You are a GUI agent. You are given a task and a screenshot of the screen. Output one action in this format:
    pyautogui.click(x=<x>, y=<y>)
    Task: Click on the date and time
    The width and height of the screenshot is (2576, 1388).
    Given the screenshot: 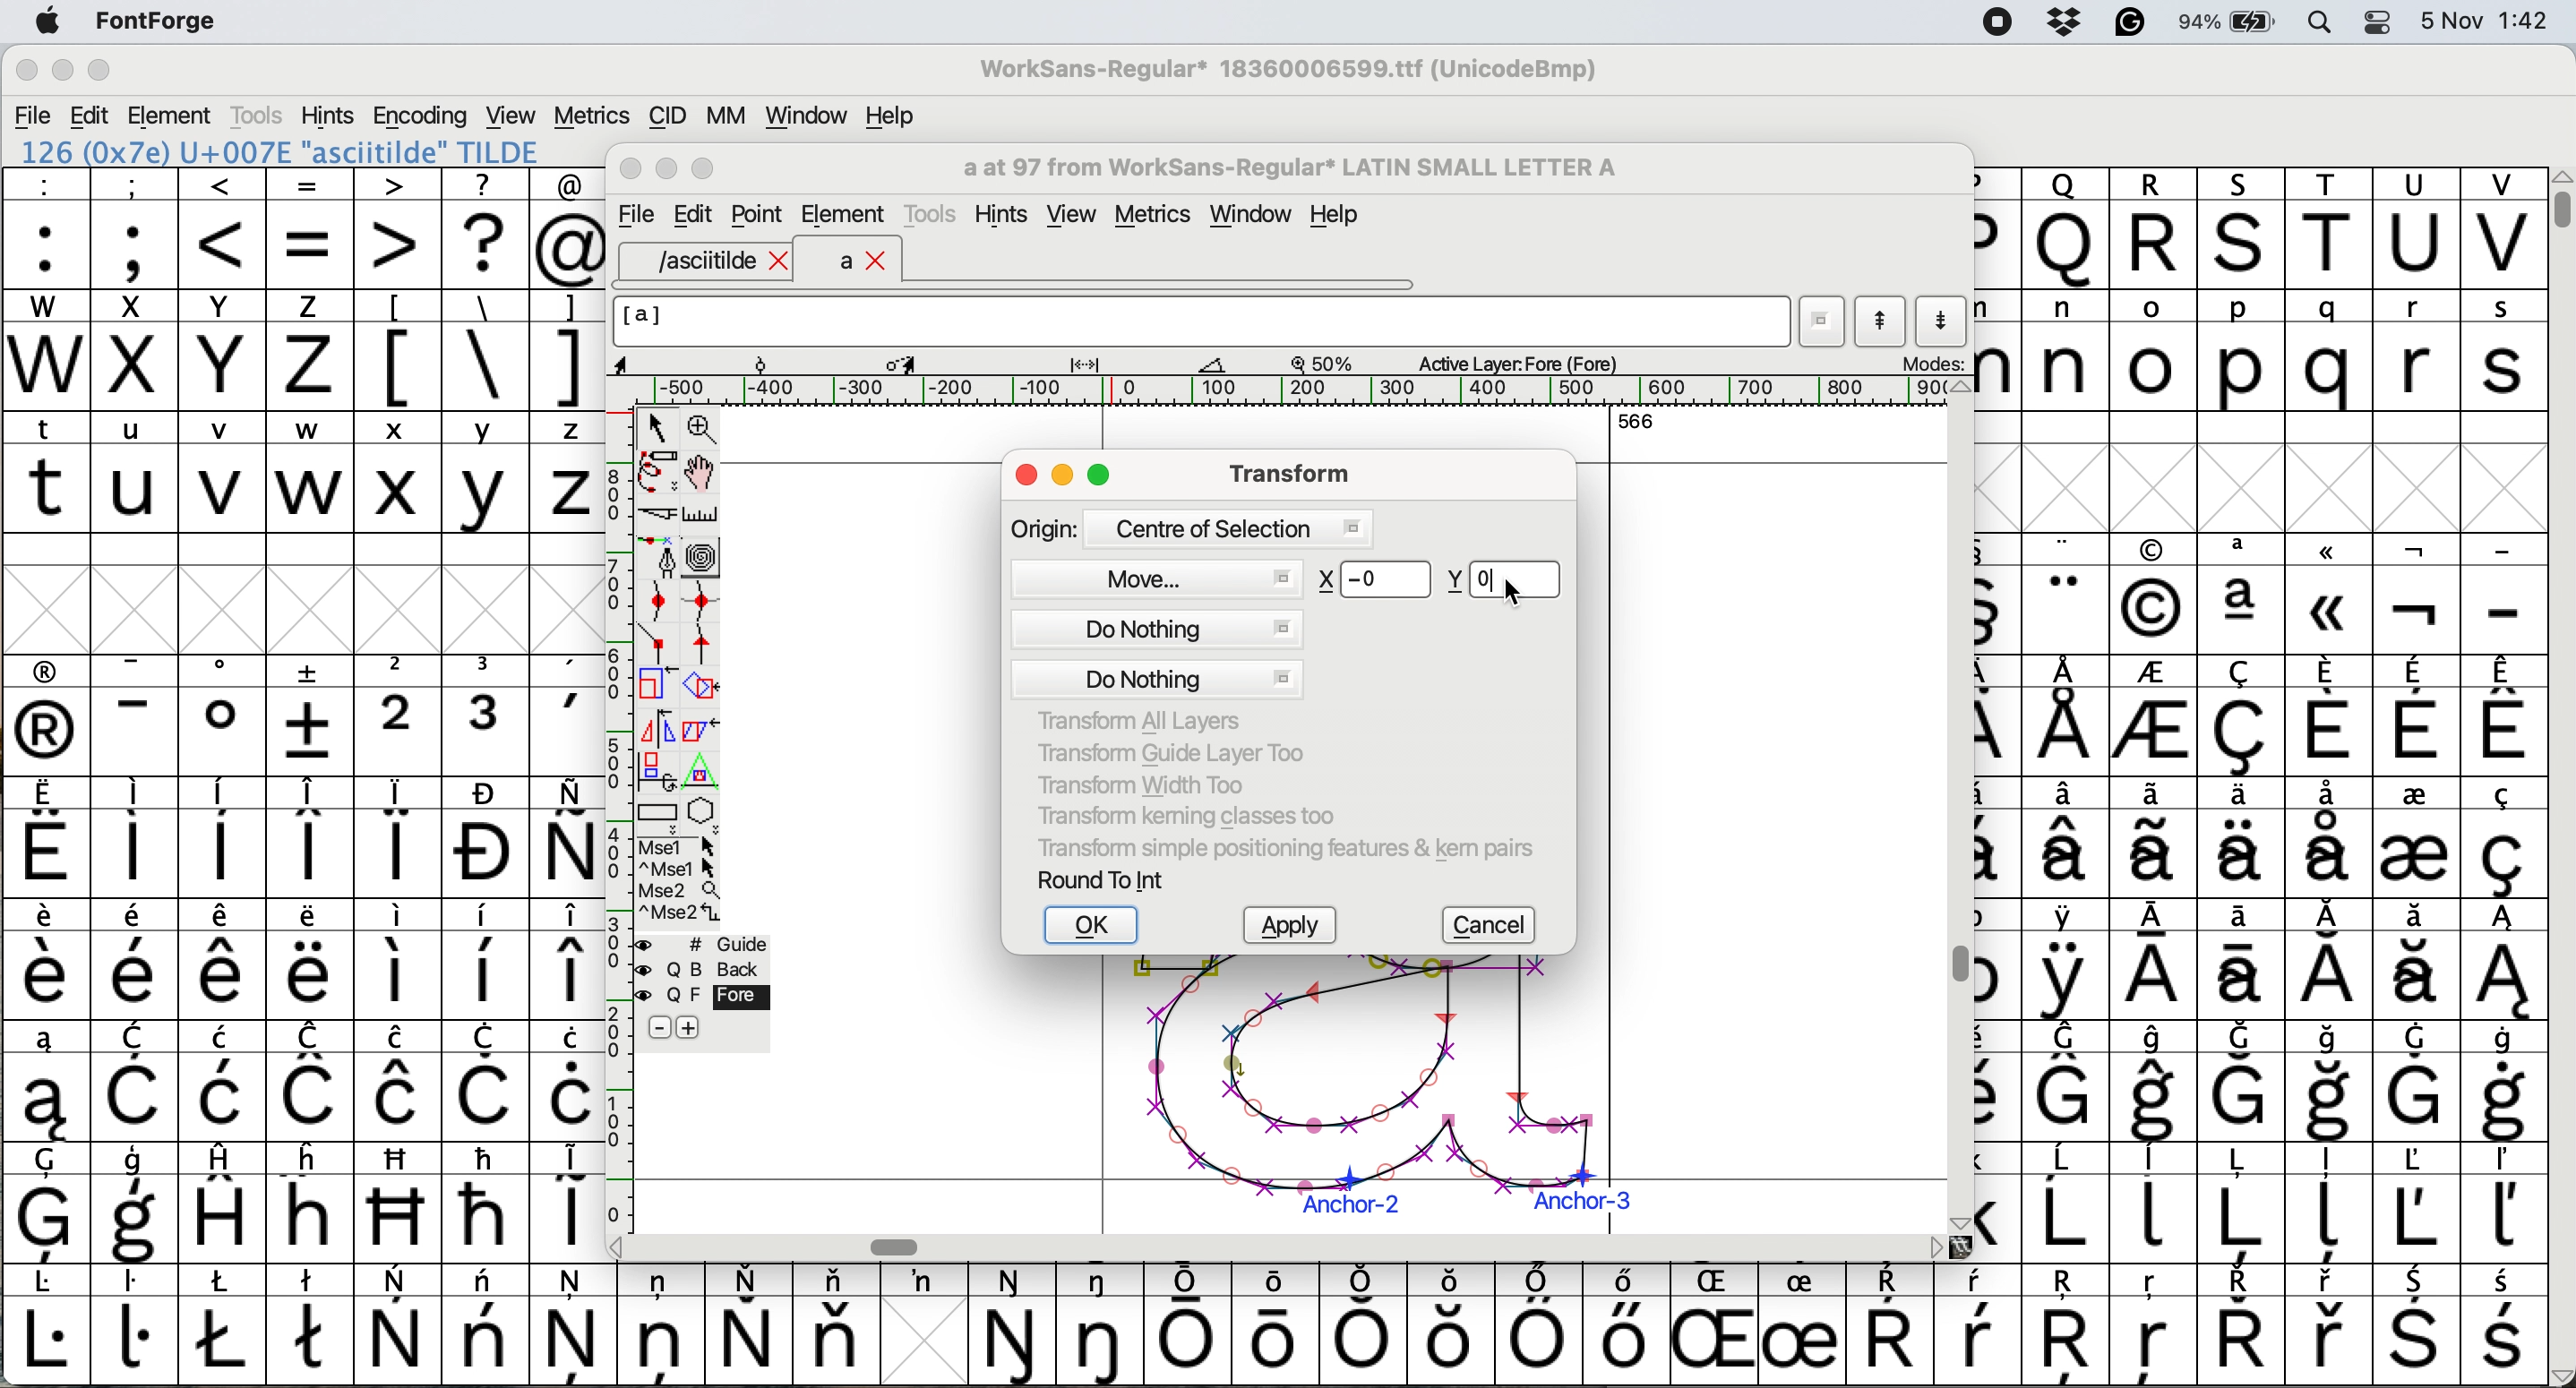 What is the action you would take?
    pyautogui.click(x=2486, y=18)
    